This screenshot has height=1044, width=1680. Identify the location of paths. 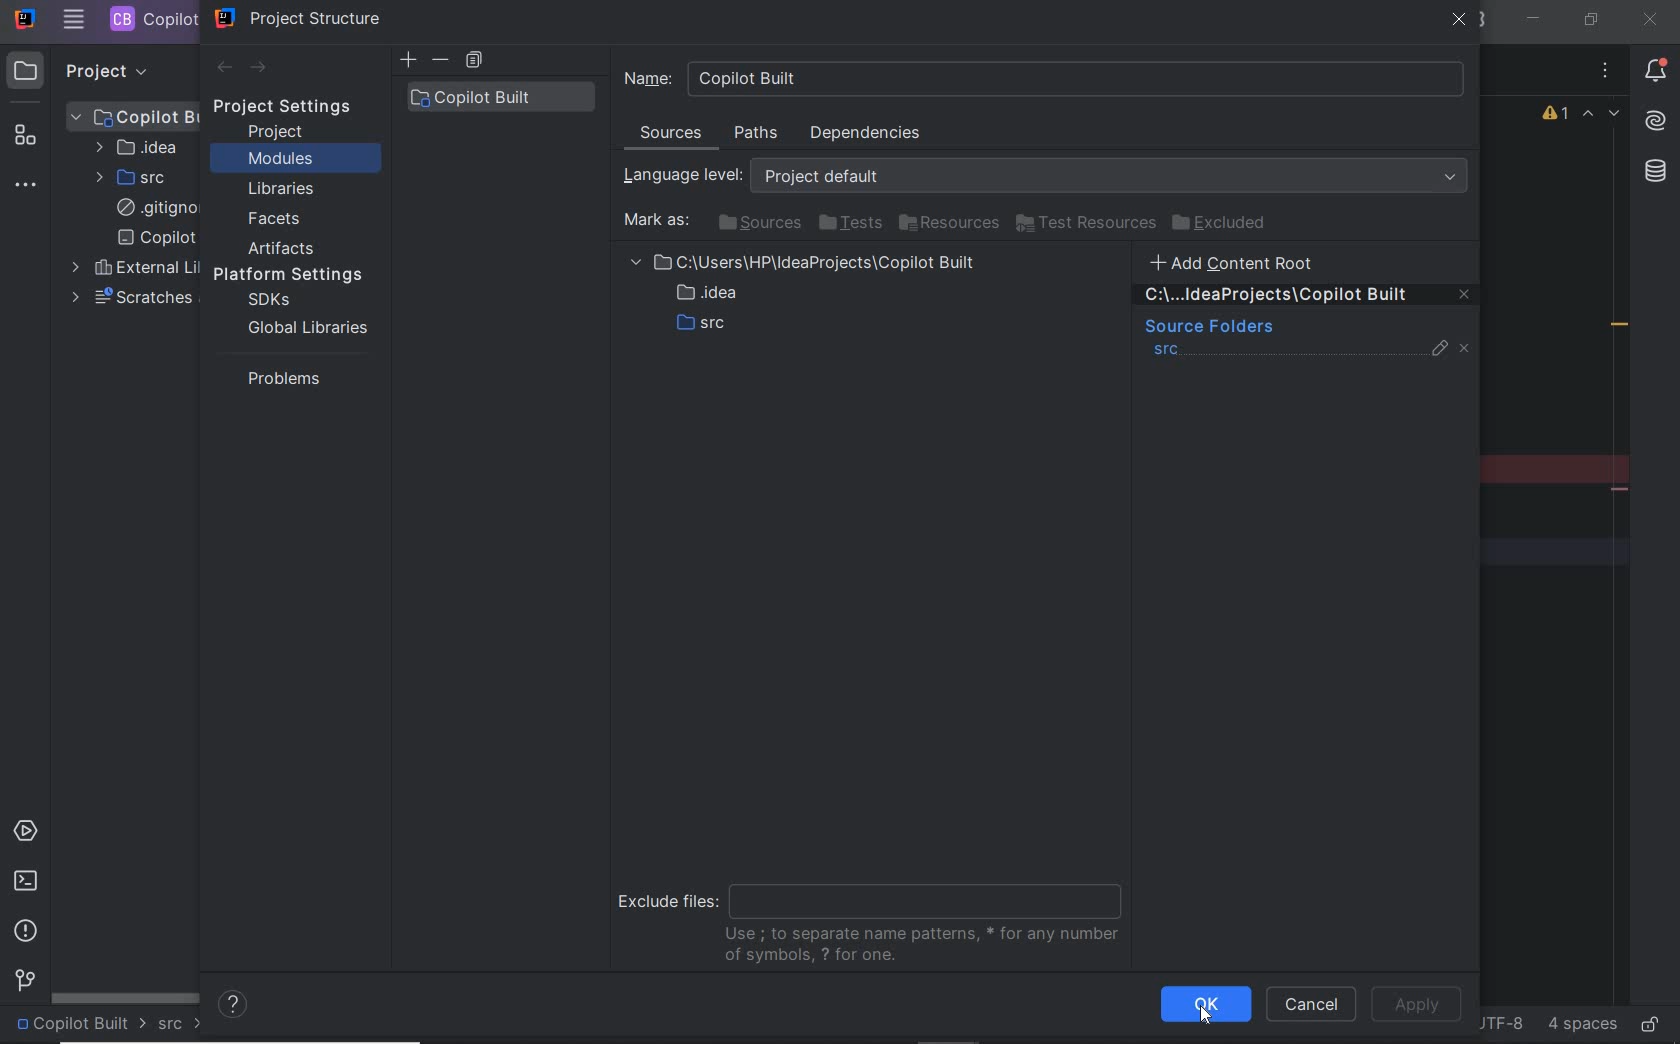
(759, 134).